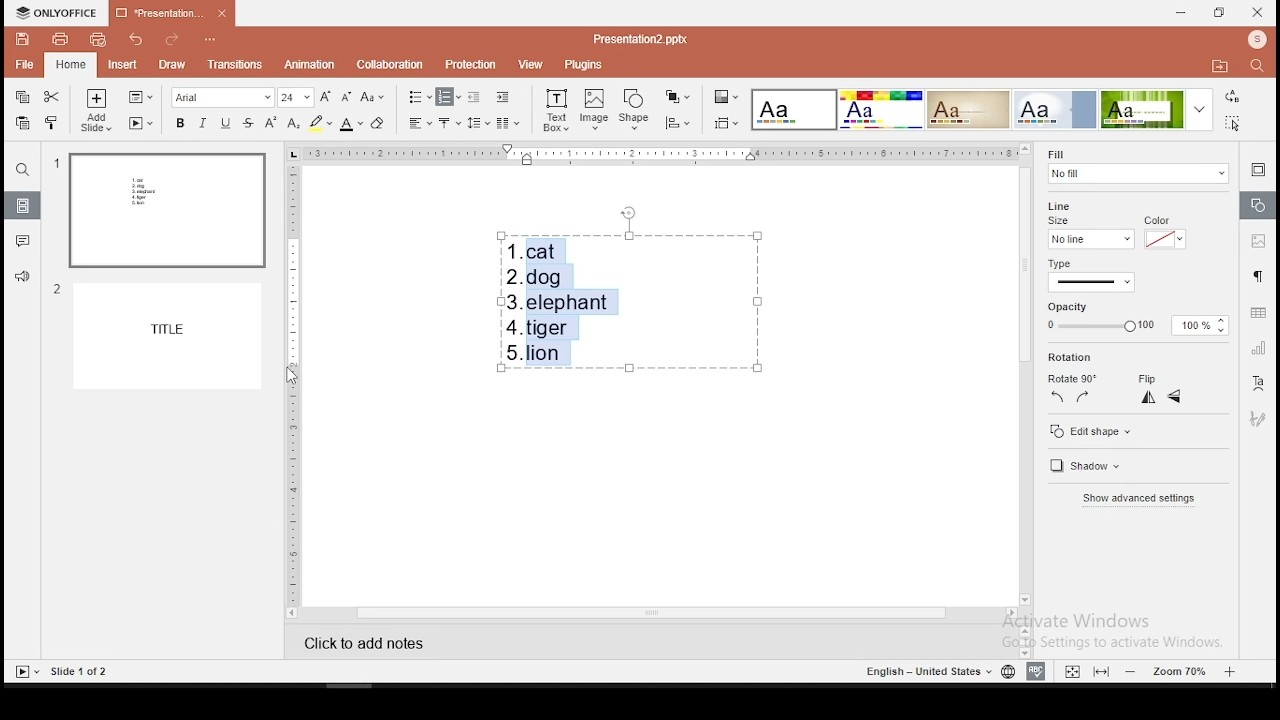 The width and height of the screenshot is (1280, 720). I want to click on type, so click(1120, 272).